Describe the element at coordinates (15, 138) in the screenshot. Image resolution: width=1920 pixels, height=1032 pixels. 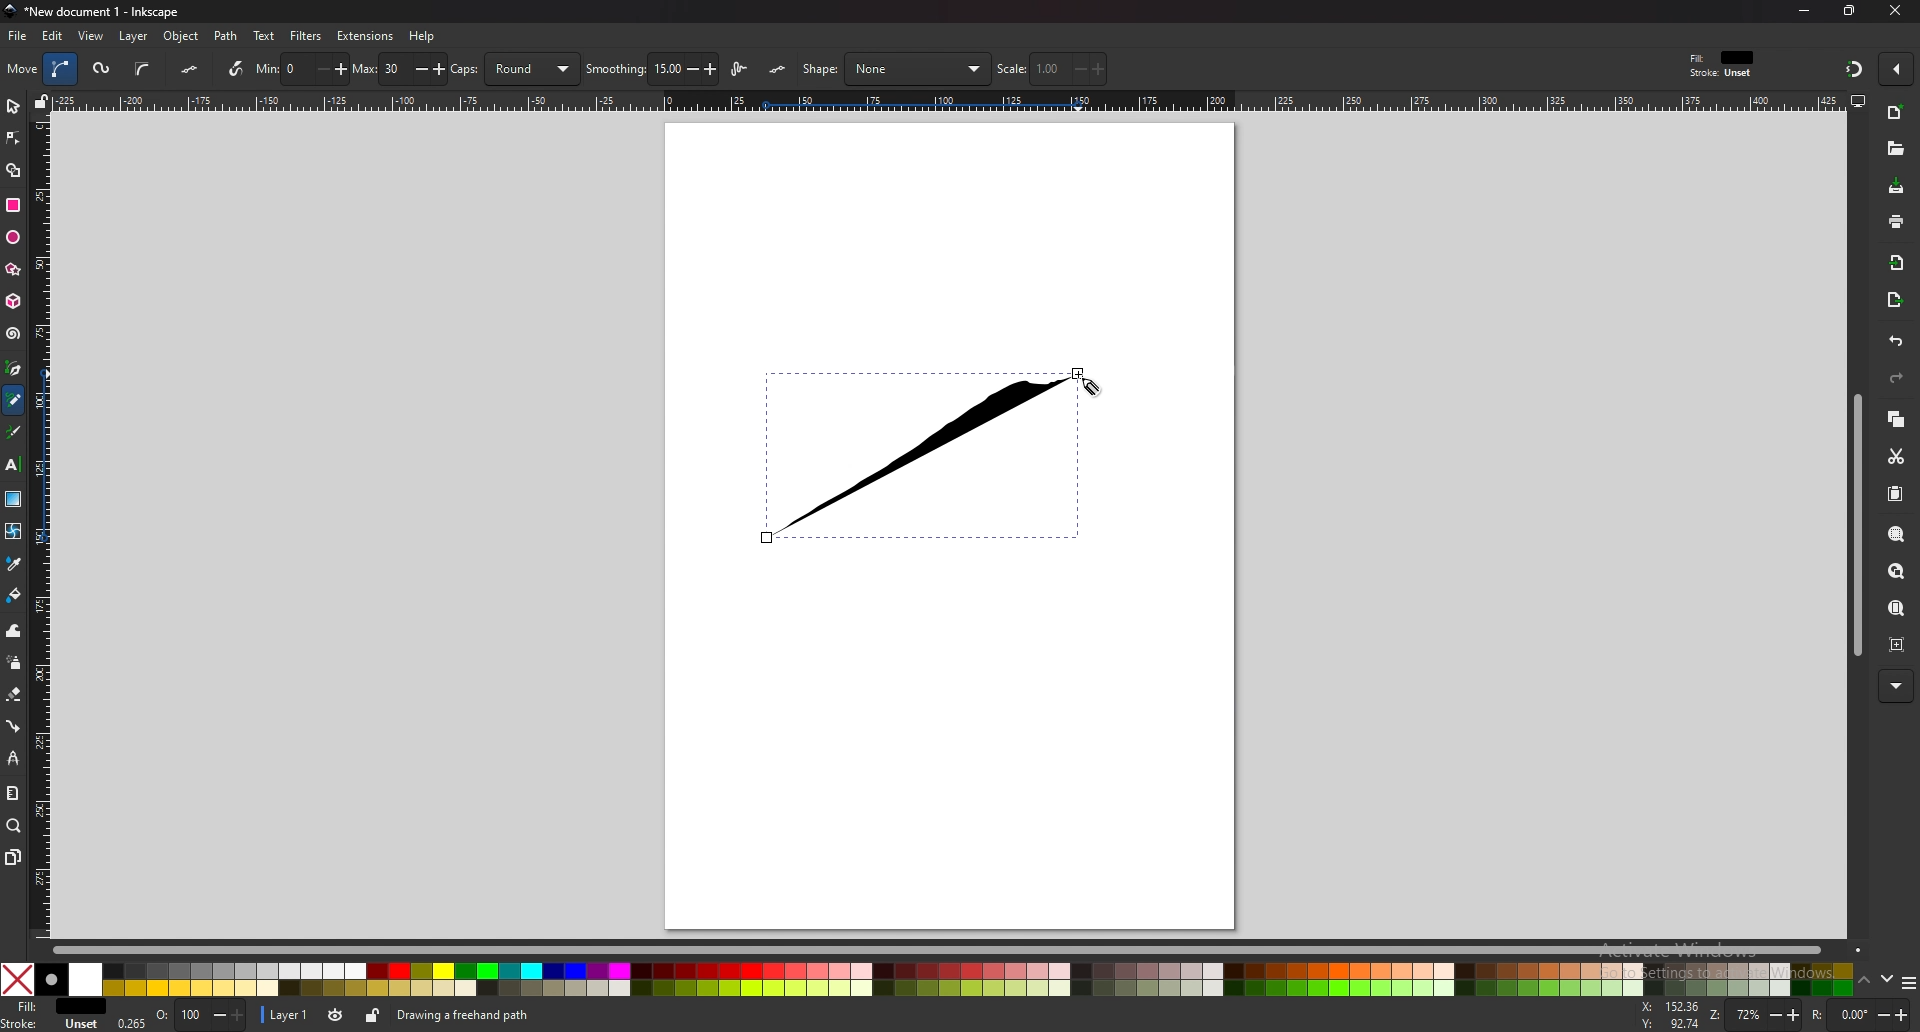
I see `node` at that location.